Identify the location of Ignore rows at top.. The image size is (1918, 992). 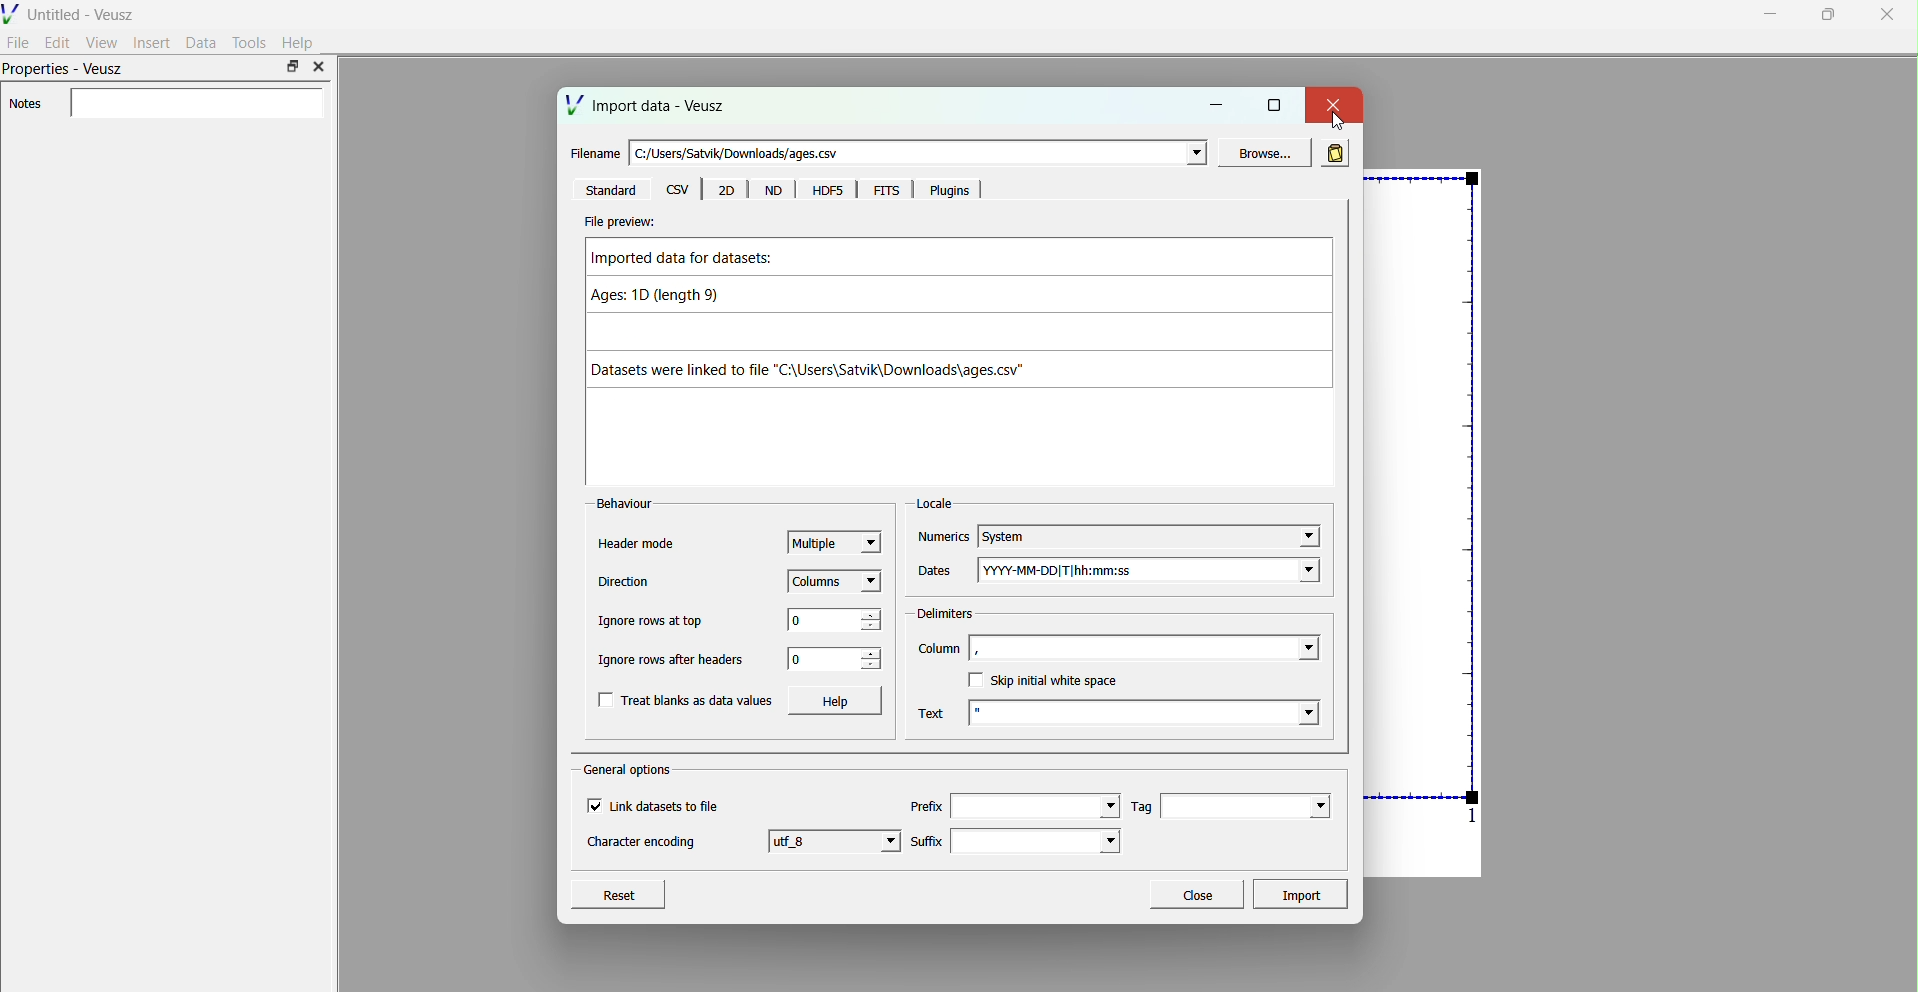
(654, 622).